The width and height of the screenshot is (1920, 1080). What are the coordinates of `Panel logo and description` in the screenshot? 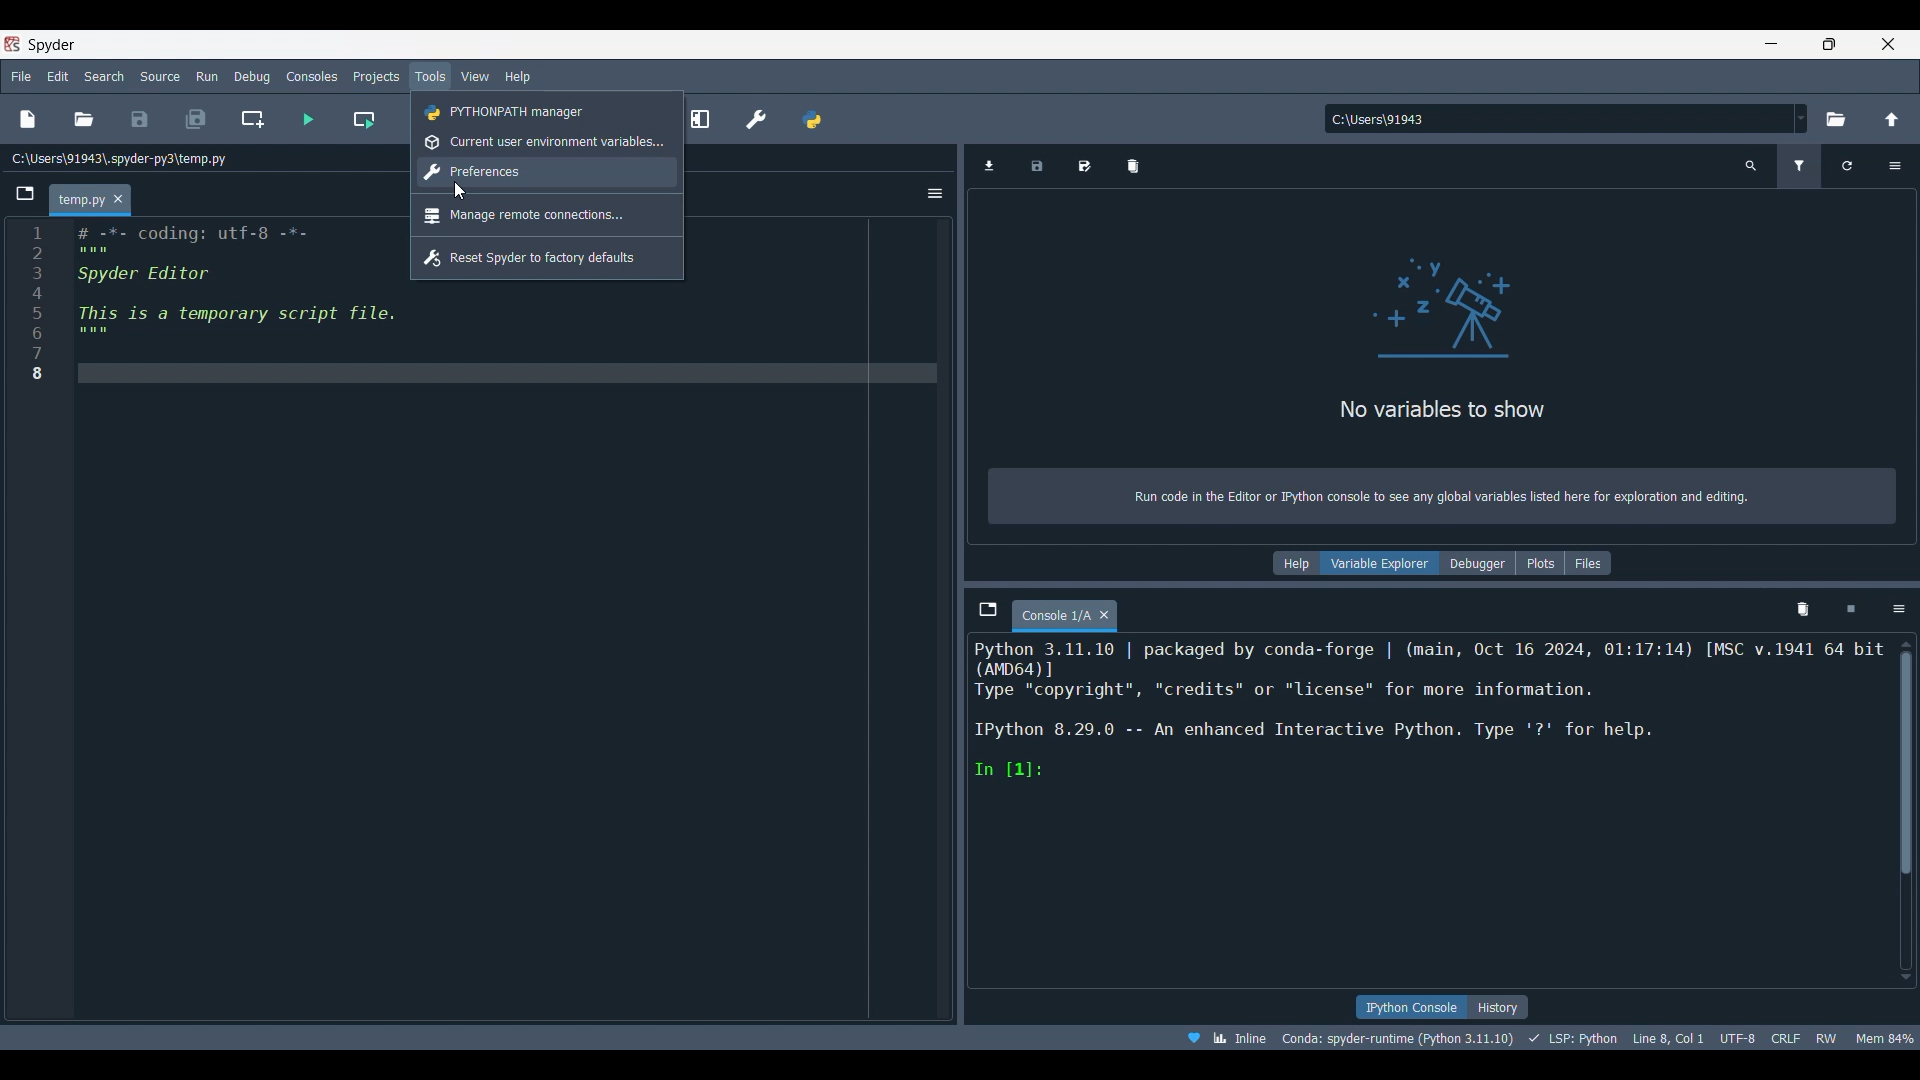 It's located at (1447, 364).